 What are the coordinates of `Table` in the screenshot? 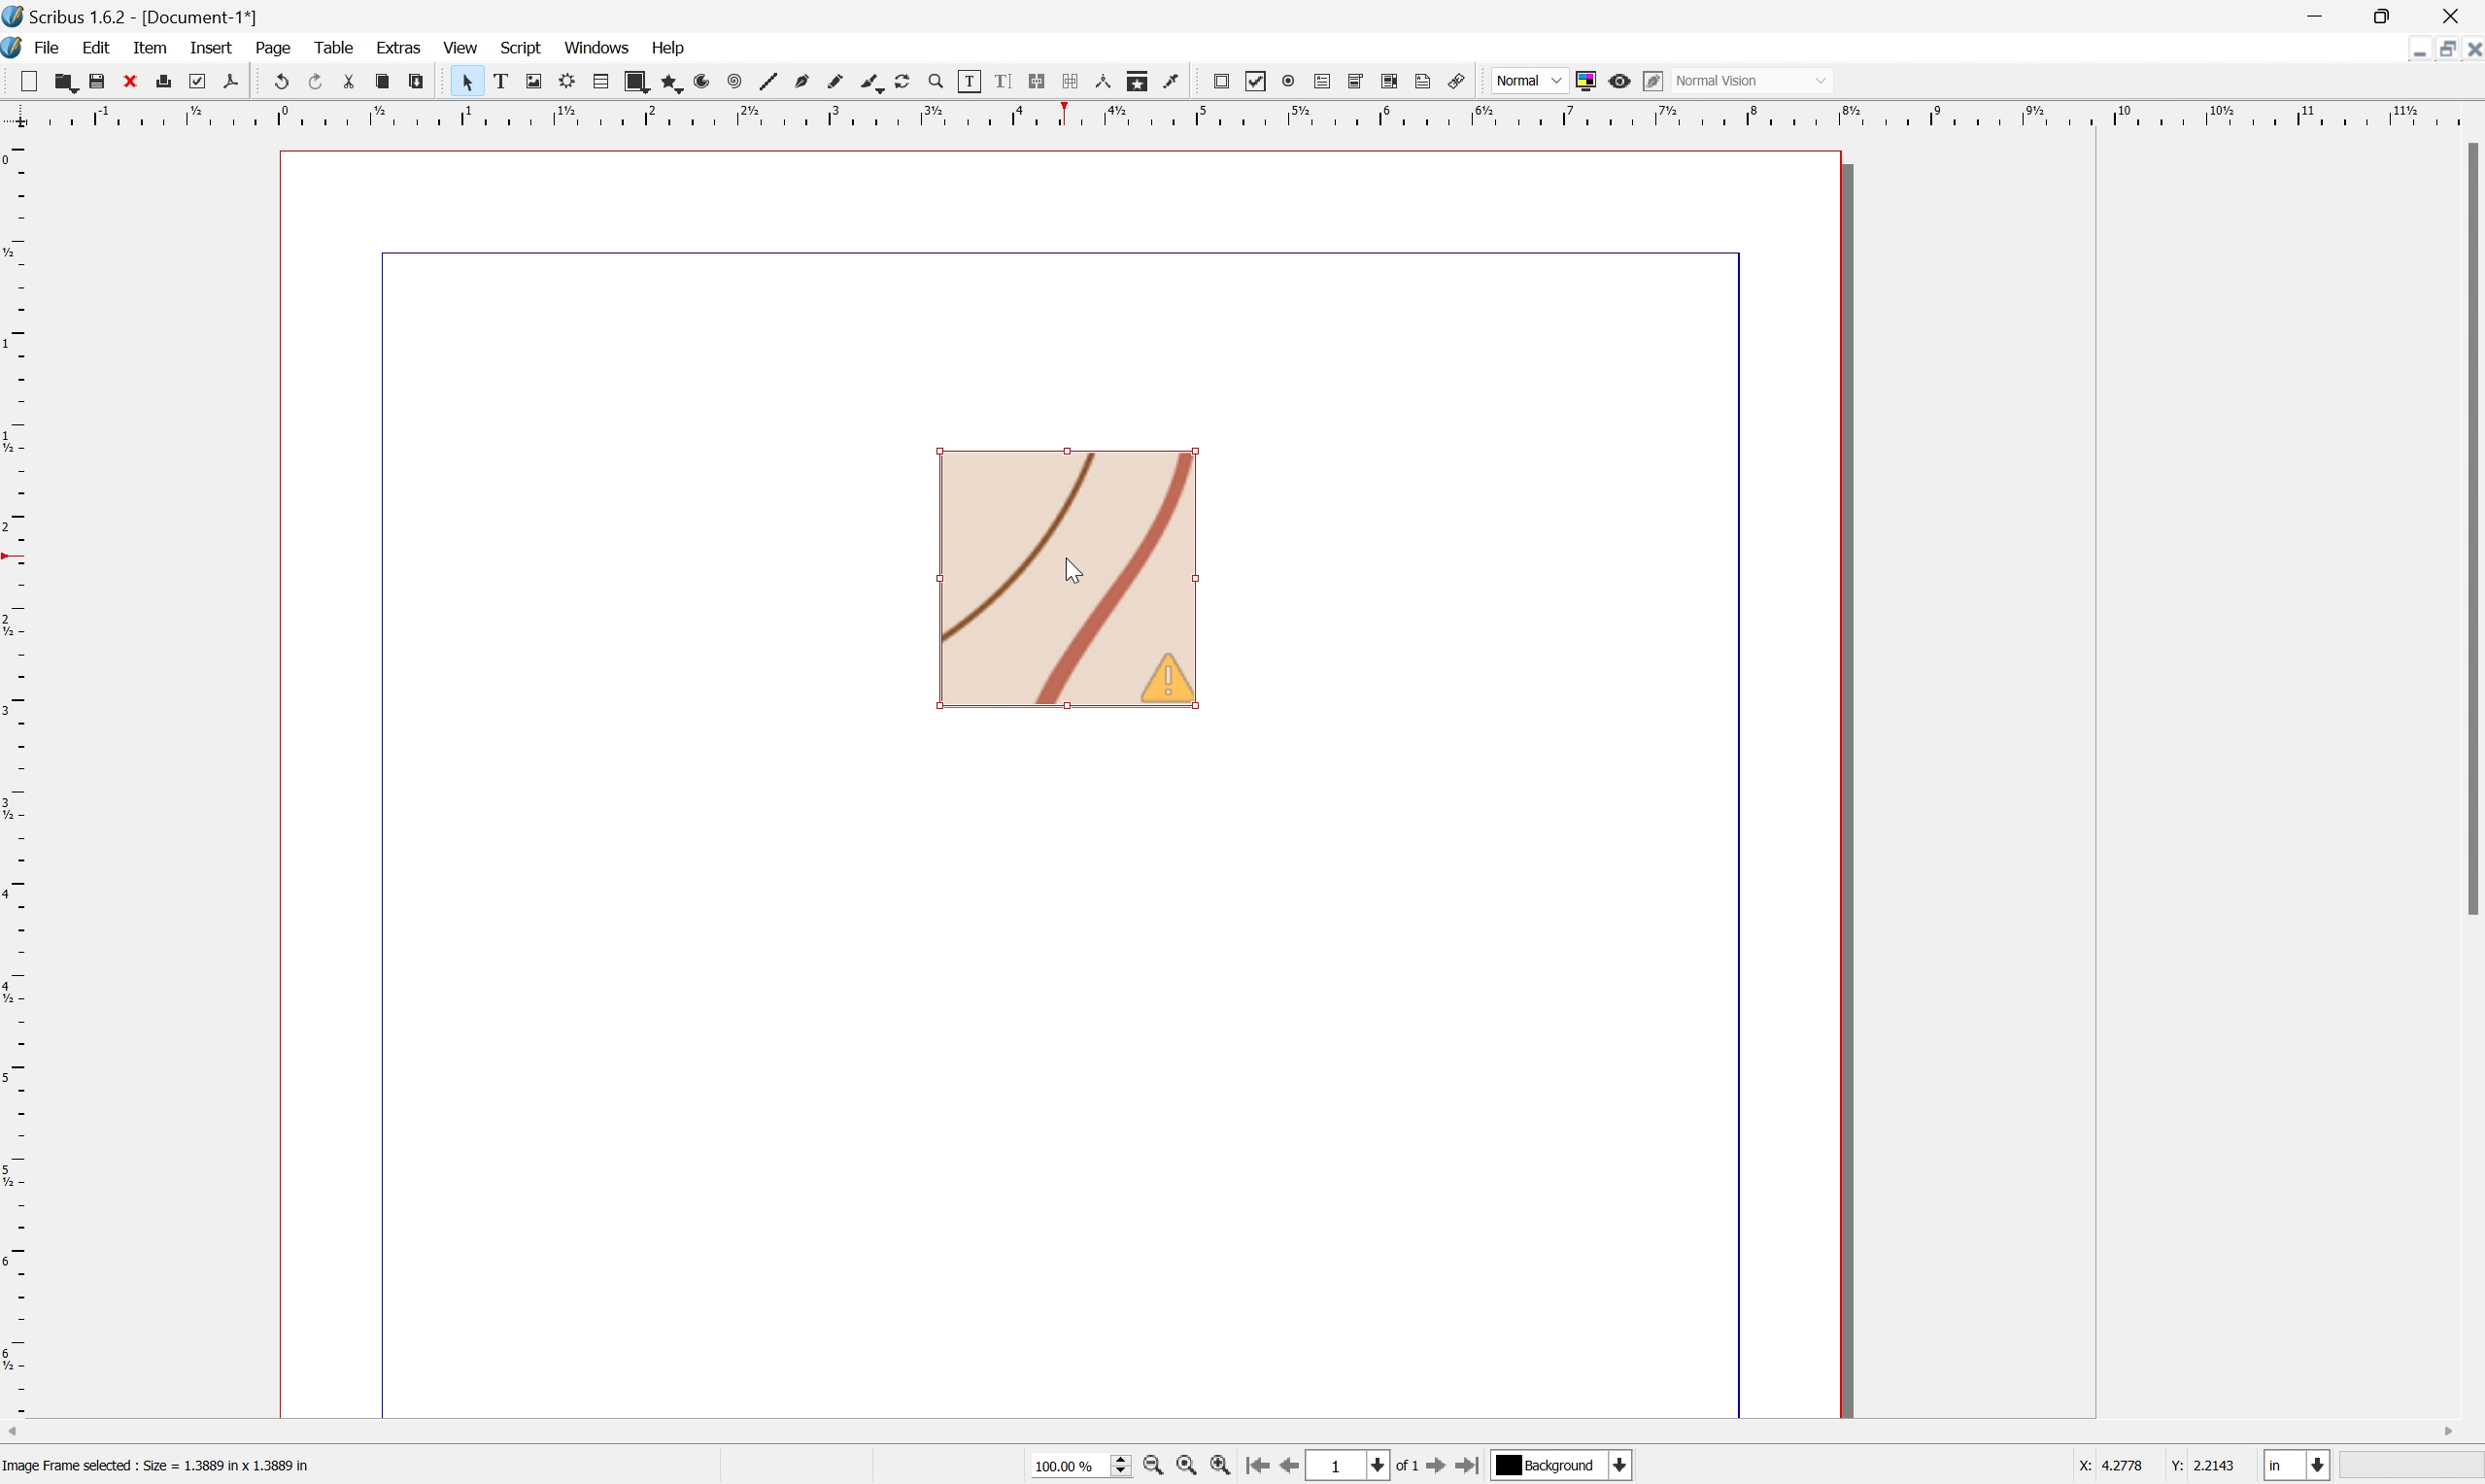 It's located at (601, 81).